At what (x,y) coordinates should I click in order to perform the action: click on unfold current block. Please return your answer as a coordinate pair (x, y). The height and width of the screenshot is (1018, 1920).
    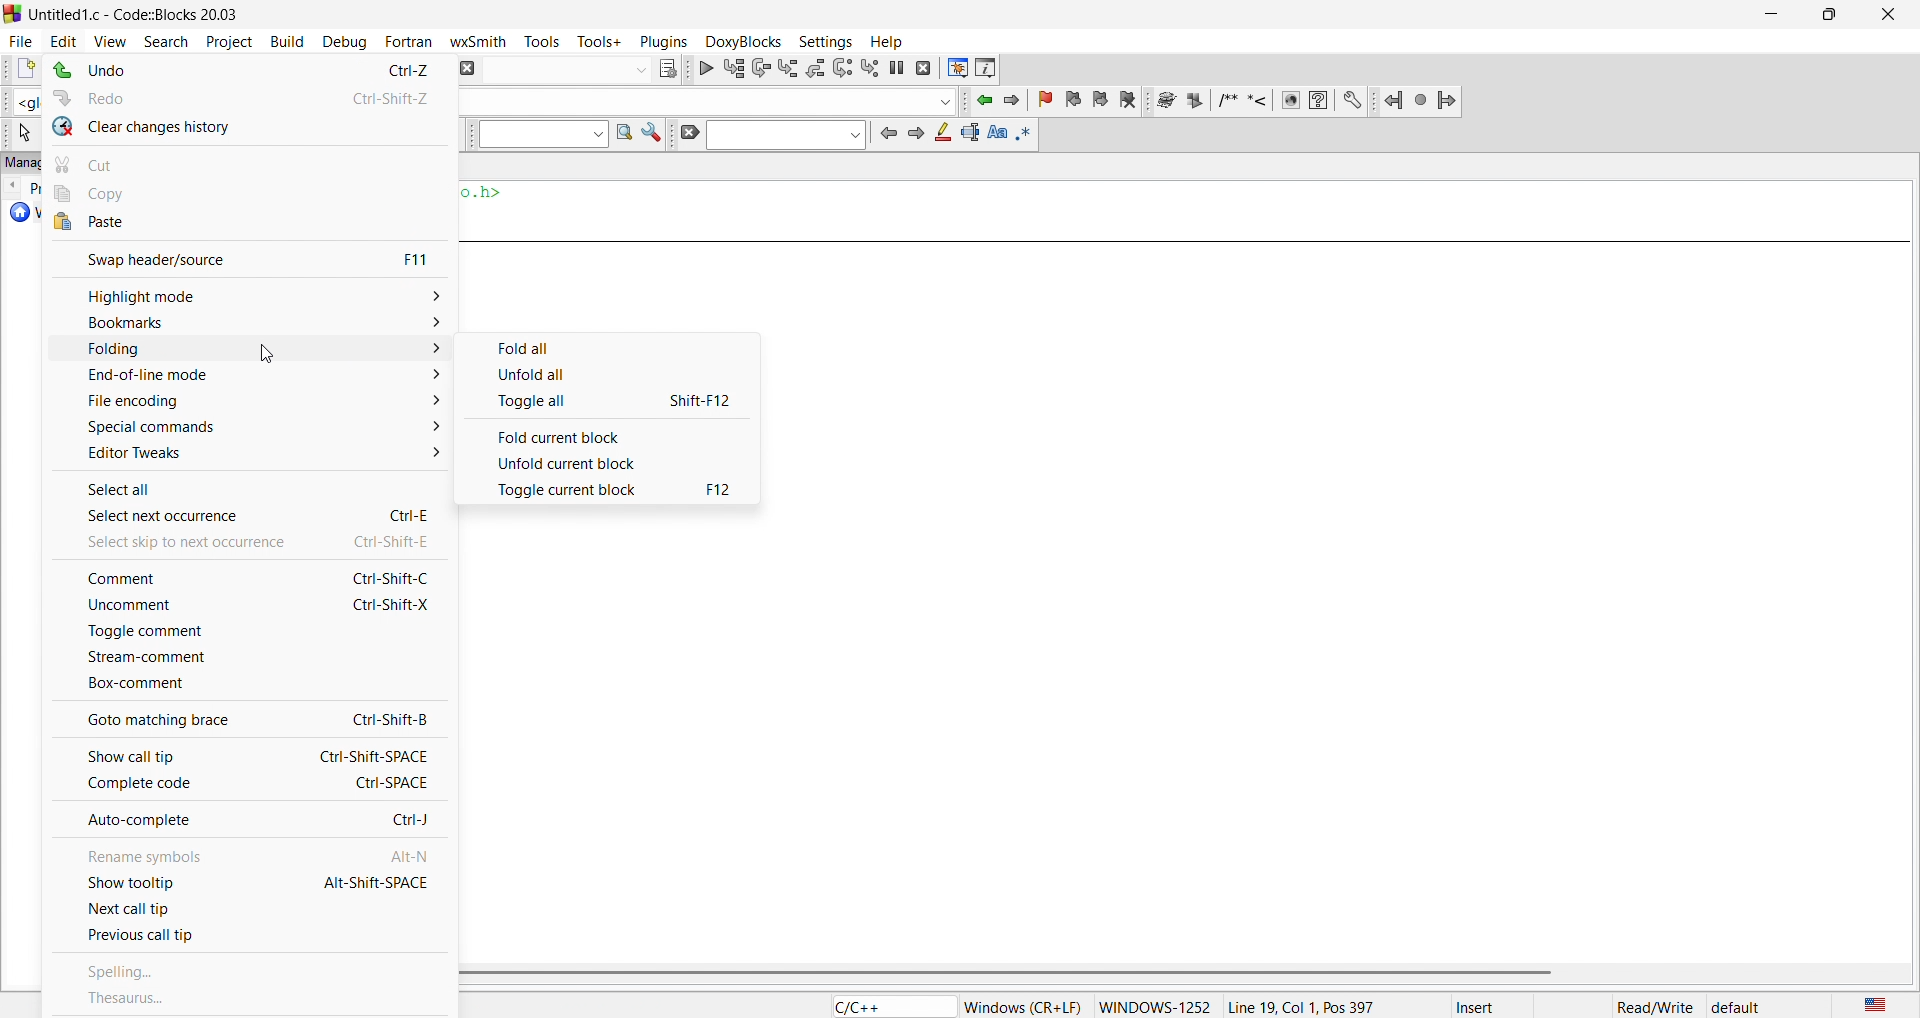
    Looking at the image, I should click on (610, 462).